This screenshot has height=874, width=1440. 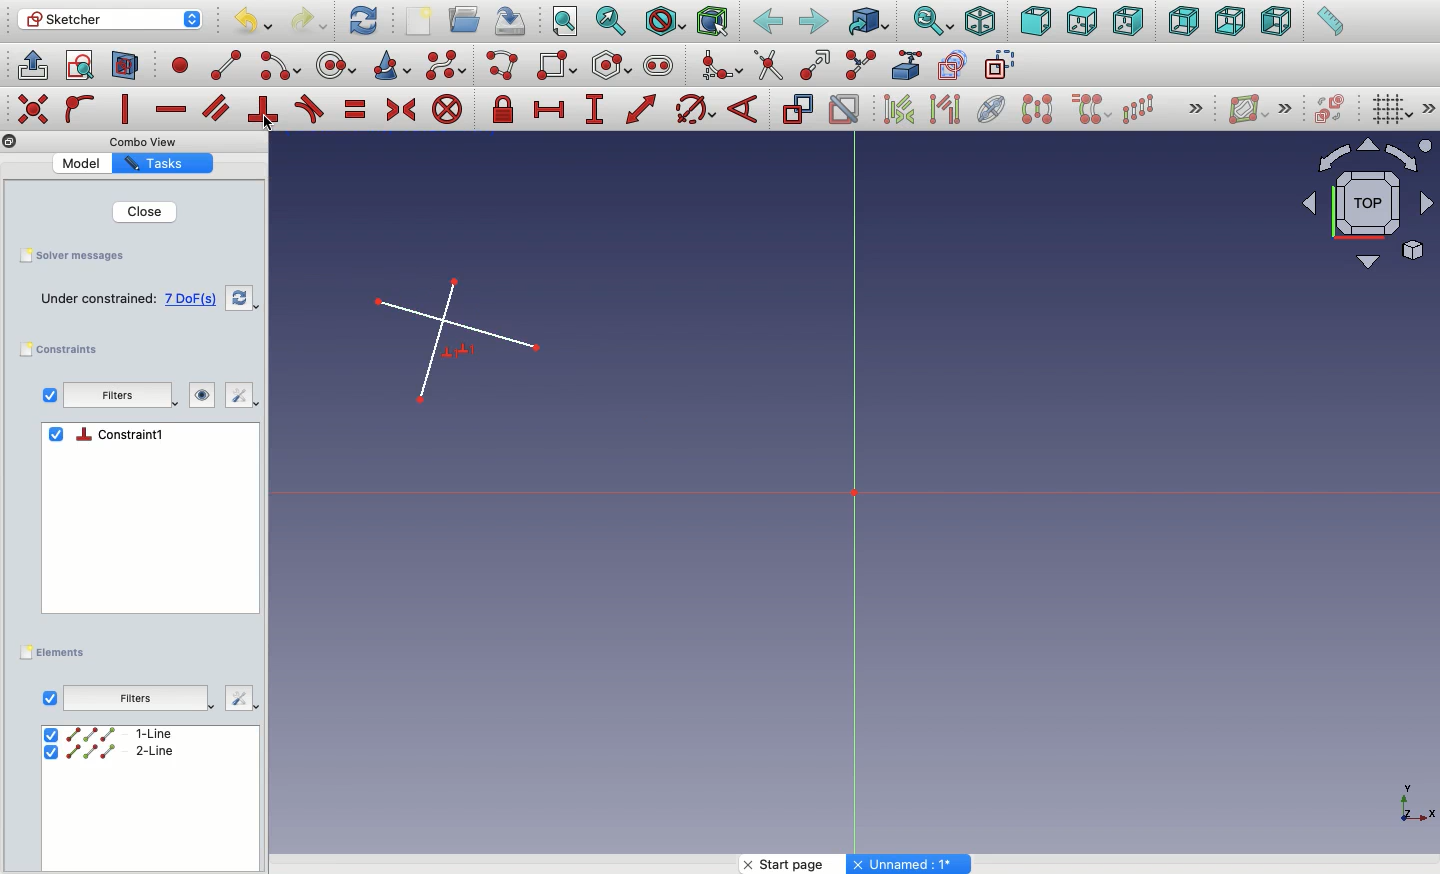 I want to click on Internal geometry, so click(x=993, y=108).